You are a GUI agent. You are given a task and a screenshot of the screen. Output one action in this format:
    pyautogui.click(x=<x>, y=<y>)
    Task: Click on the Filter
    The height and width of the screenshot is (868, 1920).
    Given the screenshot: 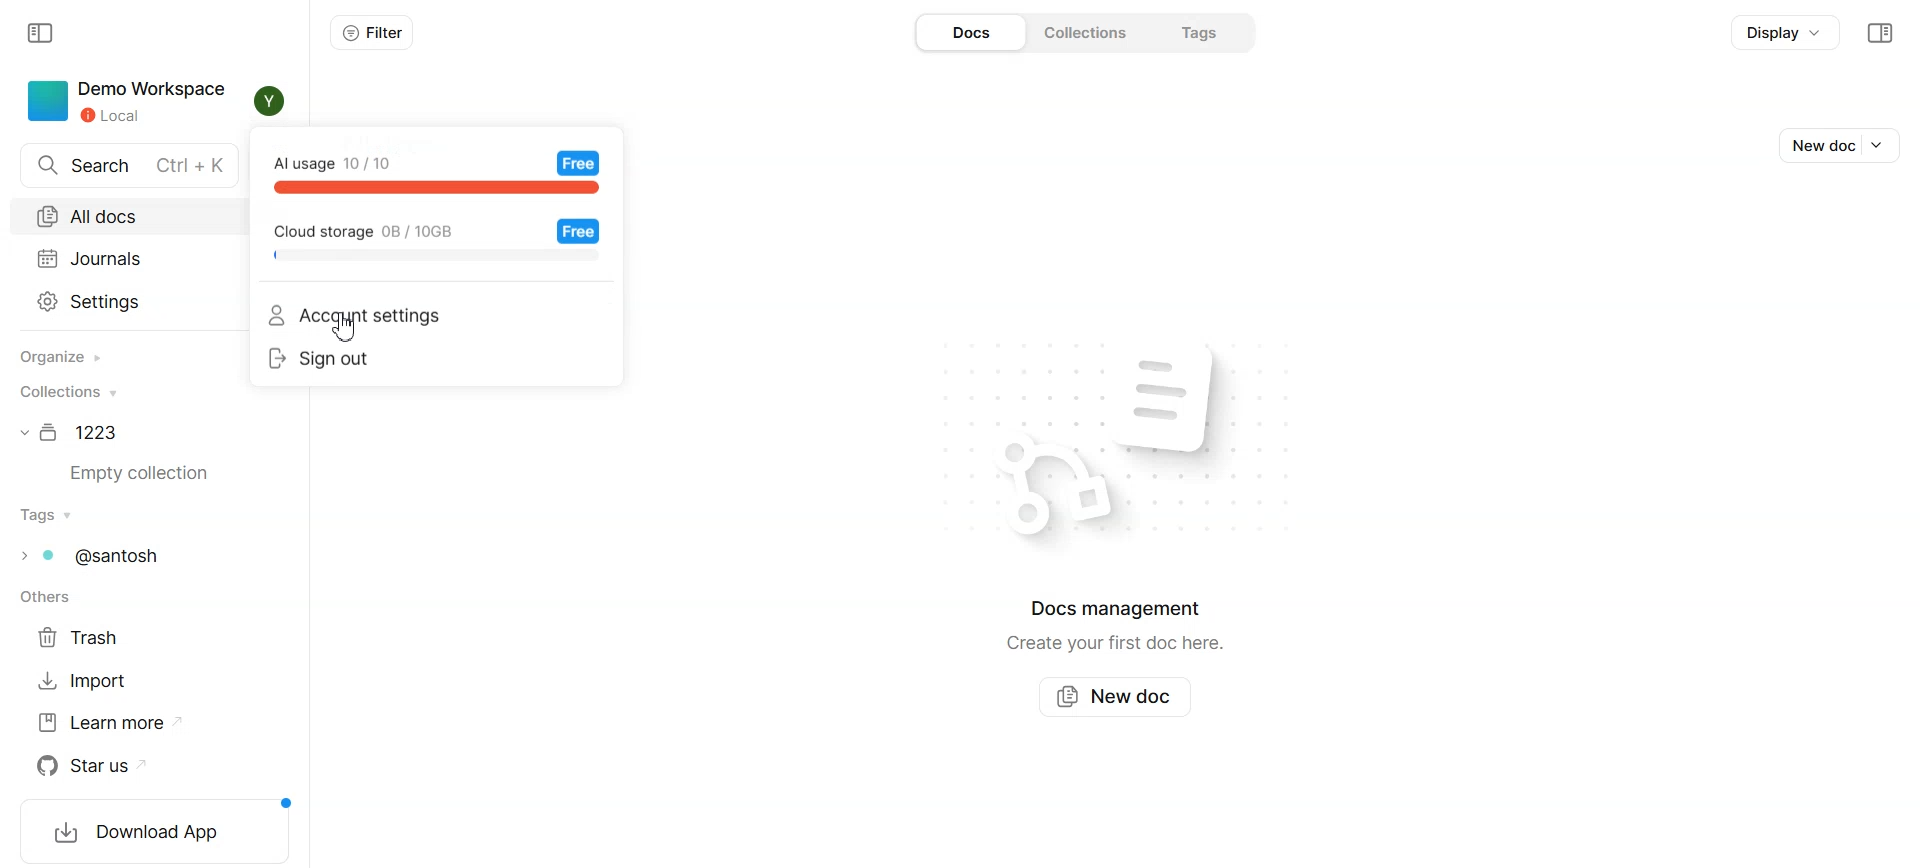 What is the action you would take?
    pyautogui.click(x=372, y=33)
    